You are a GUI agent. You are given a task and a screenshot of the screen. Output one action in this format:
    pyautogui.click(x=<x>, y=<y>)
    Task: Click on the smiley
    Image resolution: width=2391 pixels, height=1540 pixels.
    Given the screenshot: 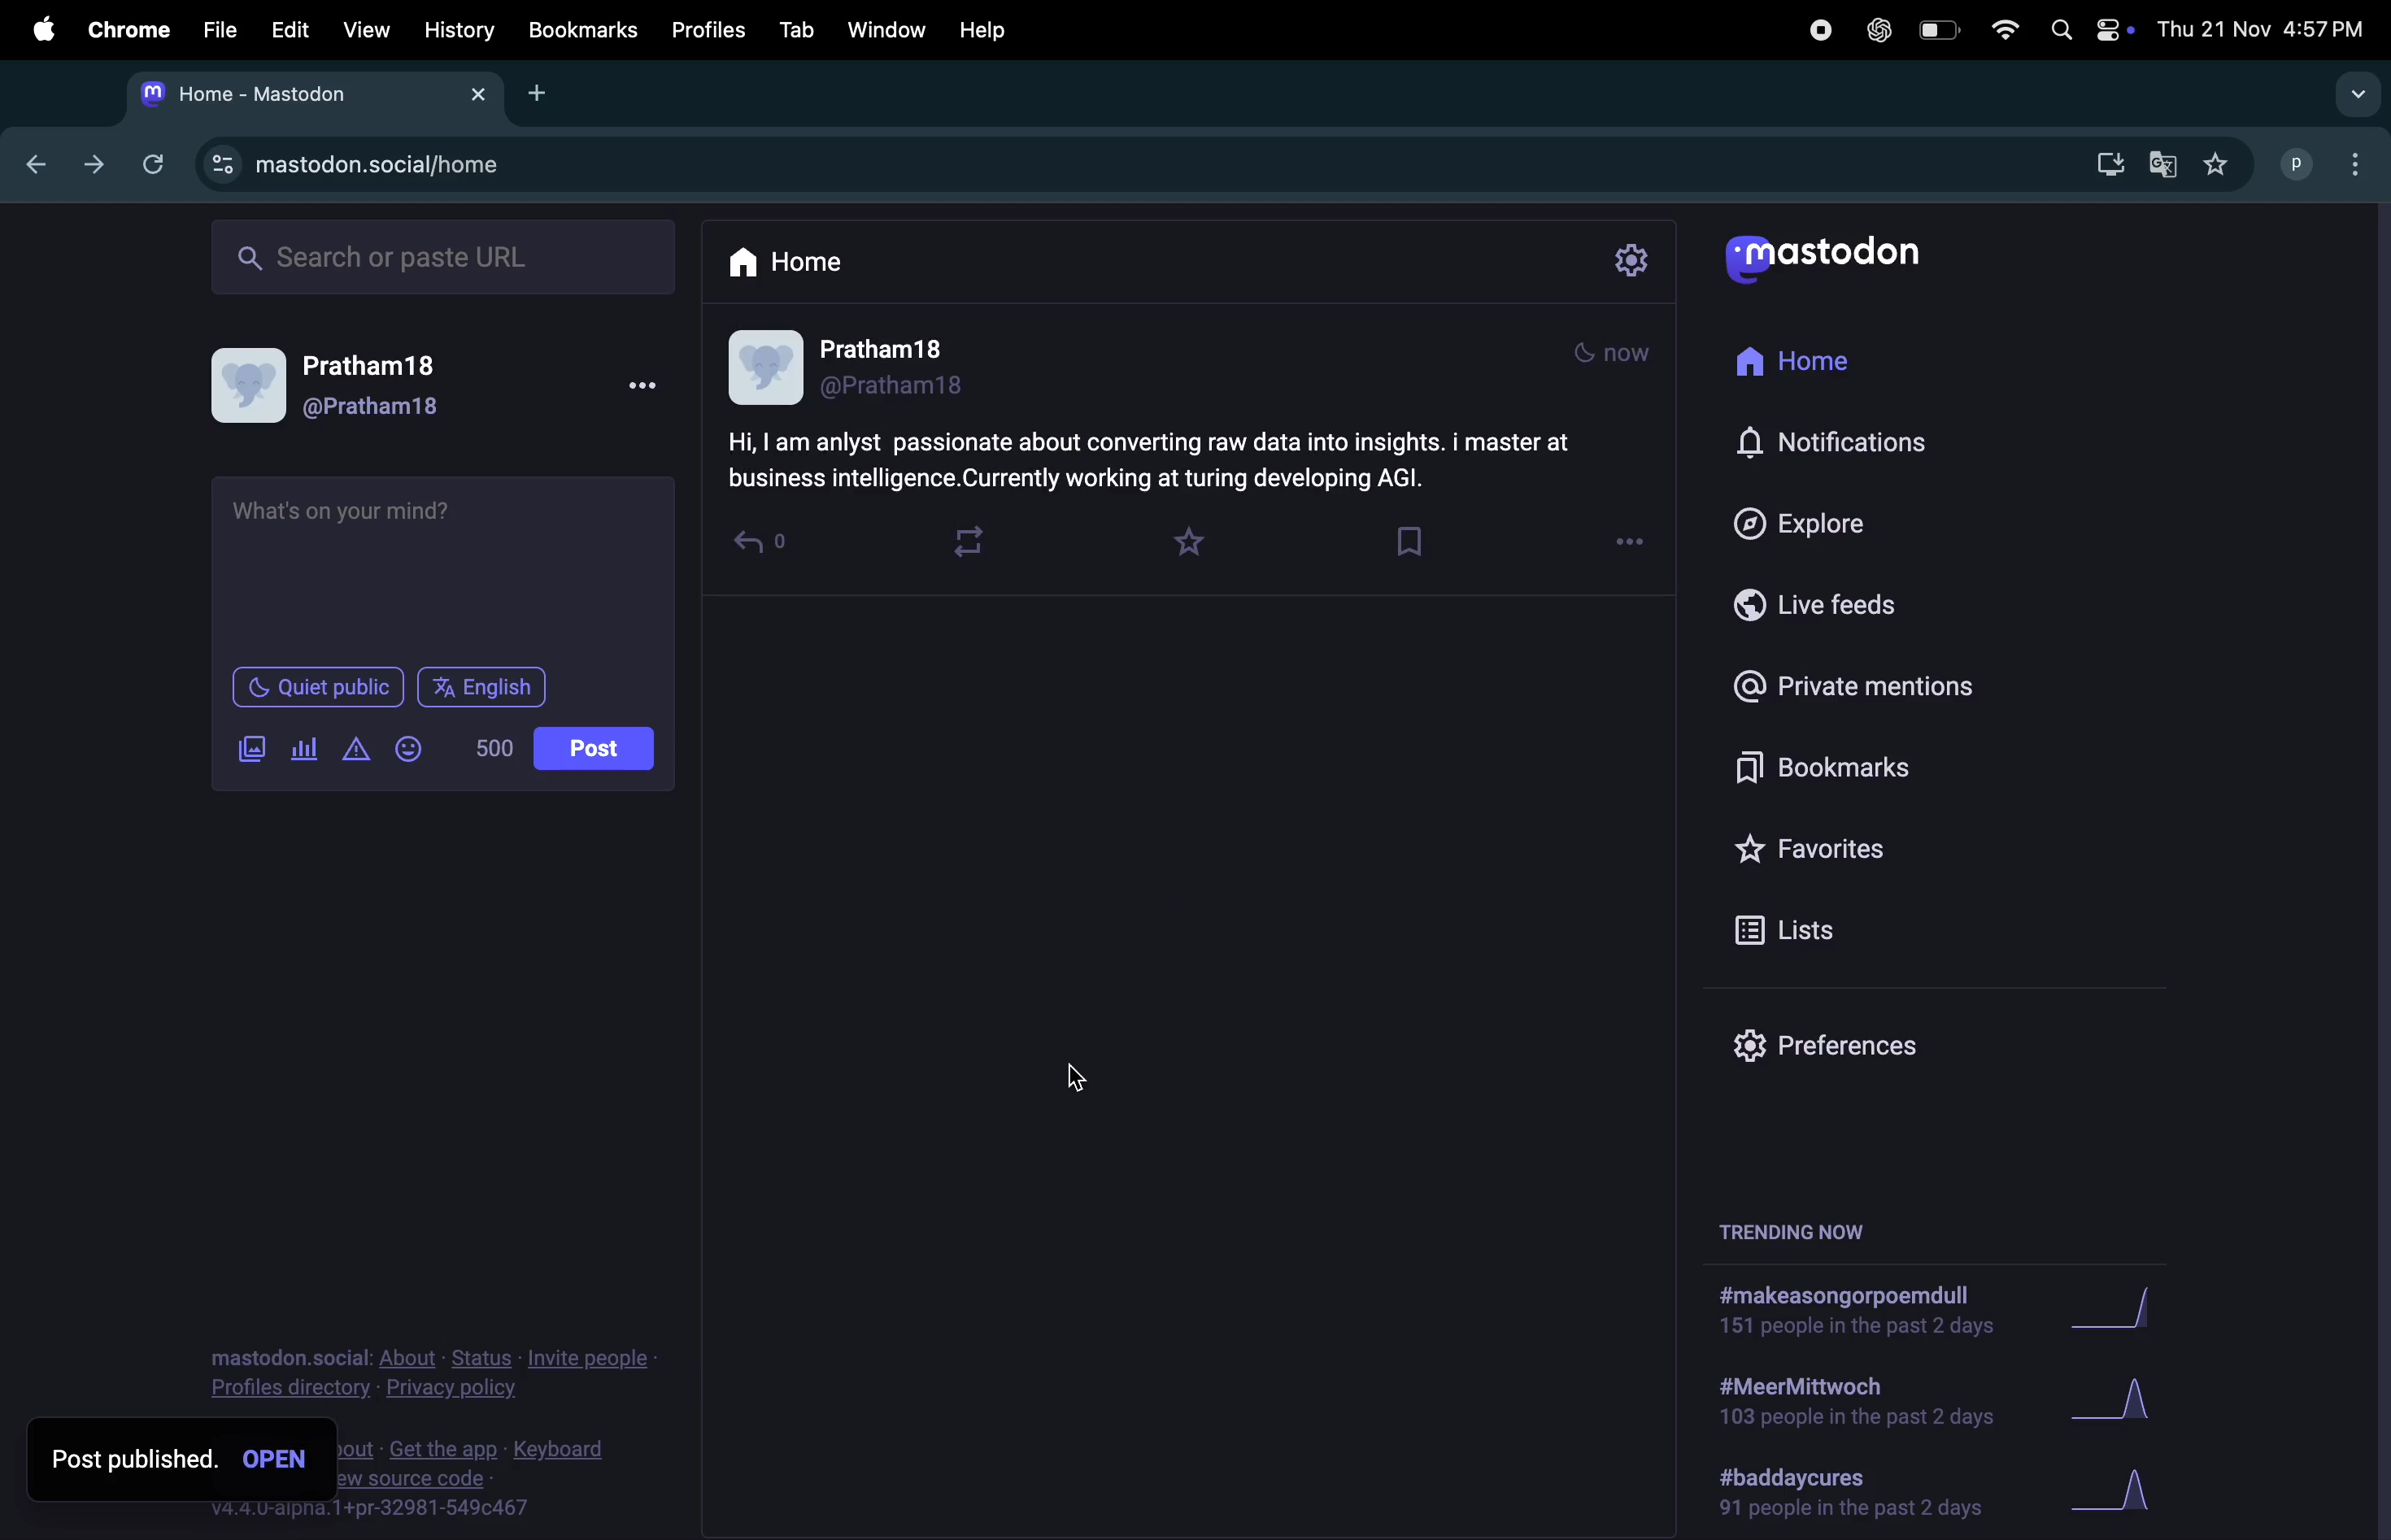 What is the action you would take?
    pyautogui.click(x=413, y=751)
    